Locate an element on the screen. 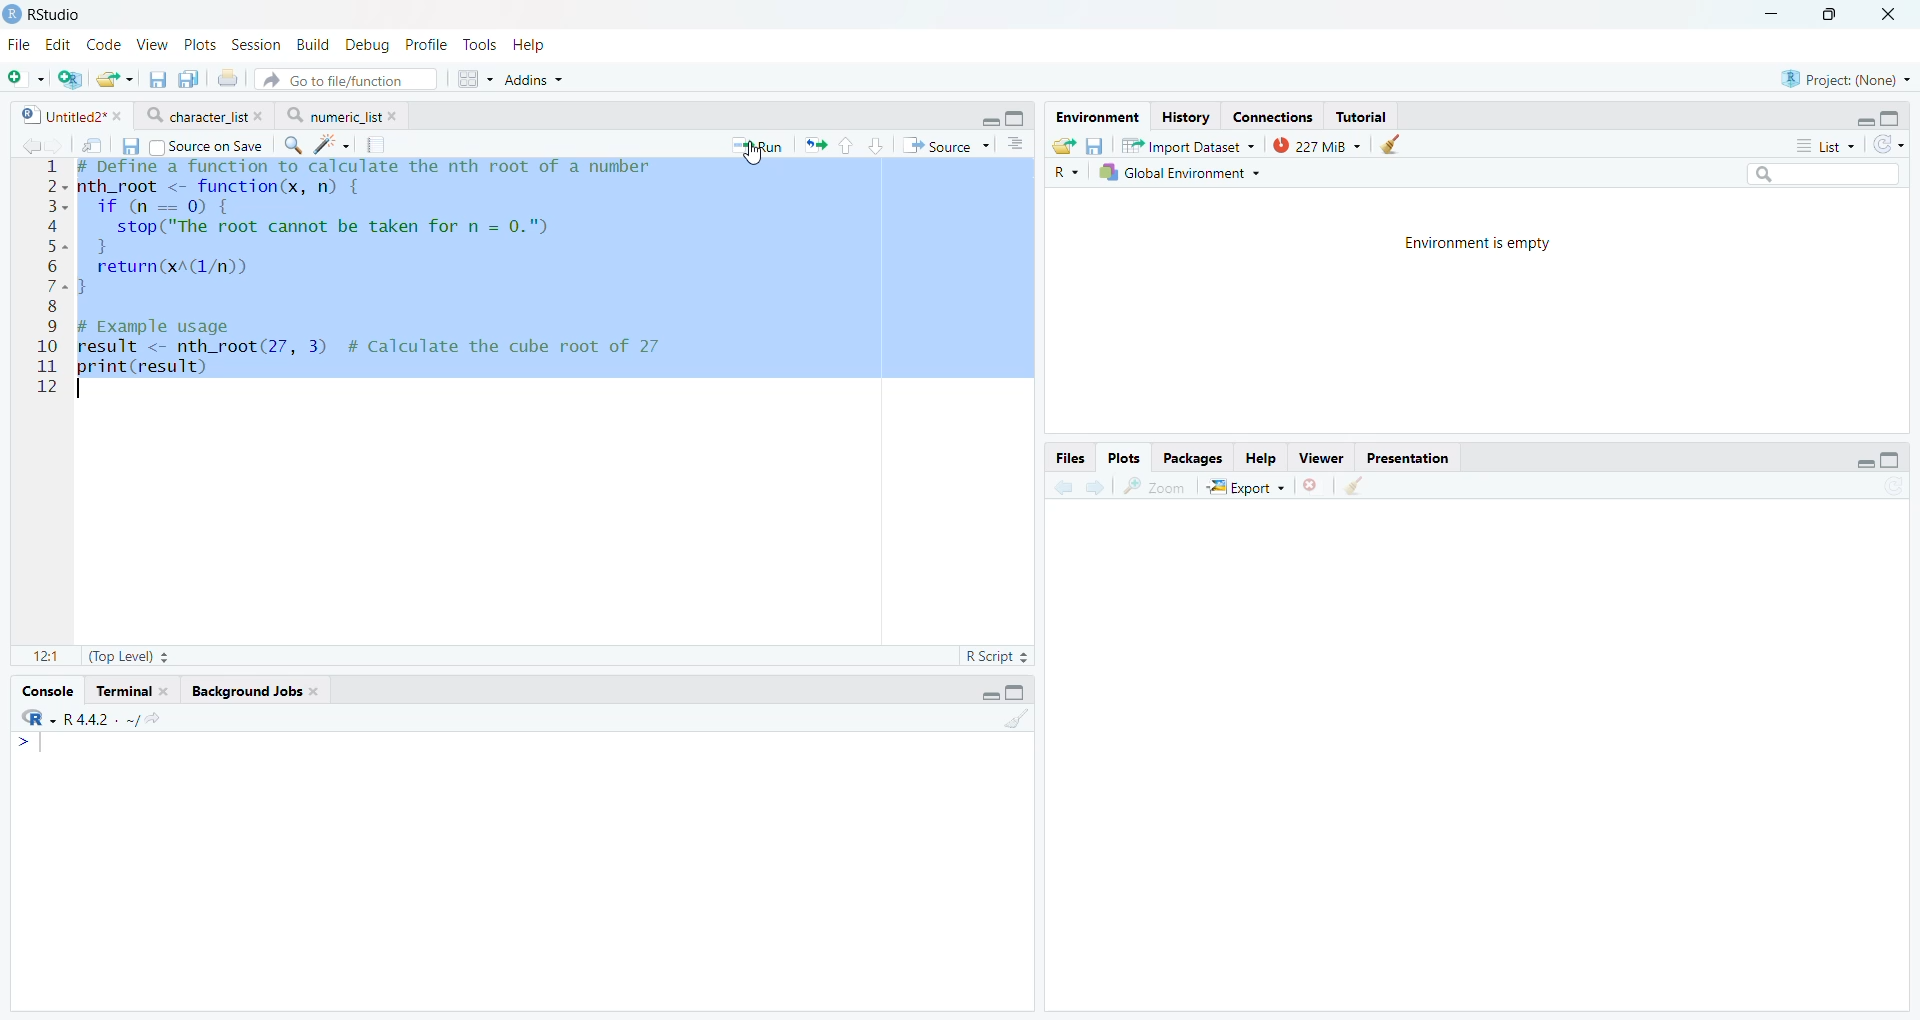 Image resolution: width=1920 pixels, height=1020 pixels. Addins is located at coordinates (534, 80).